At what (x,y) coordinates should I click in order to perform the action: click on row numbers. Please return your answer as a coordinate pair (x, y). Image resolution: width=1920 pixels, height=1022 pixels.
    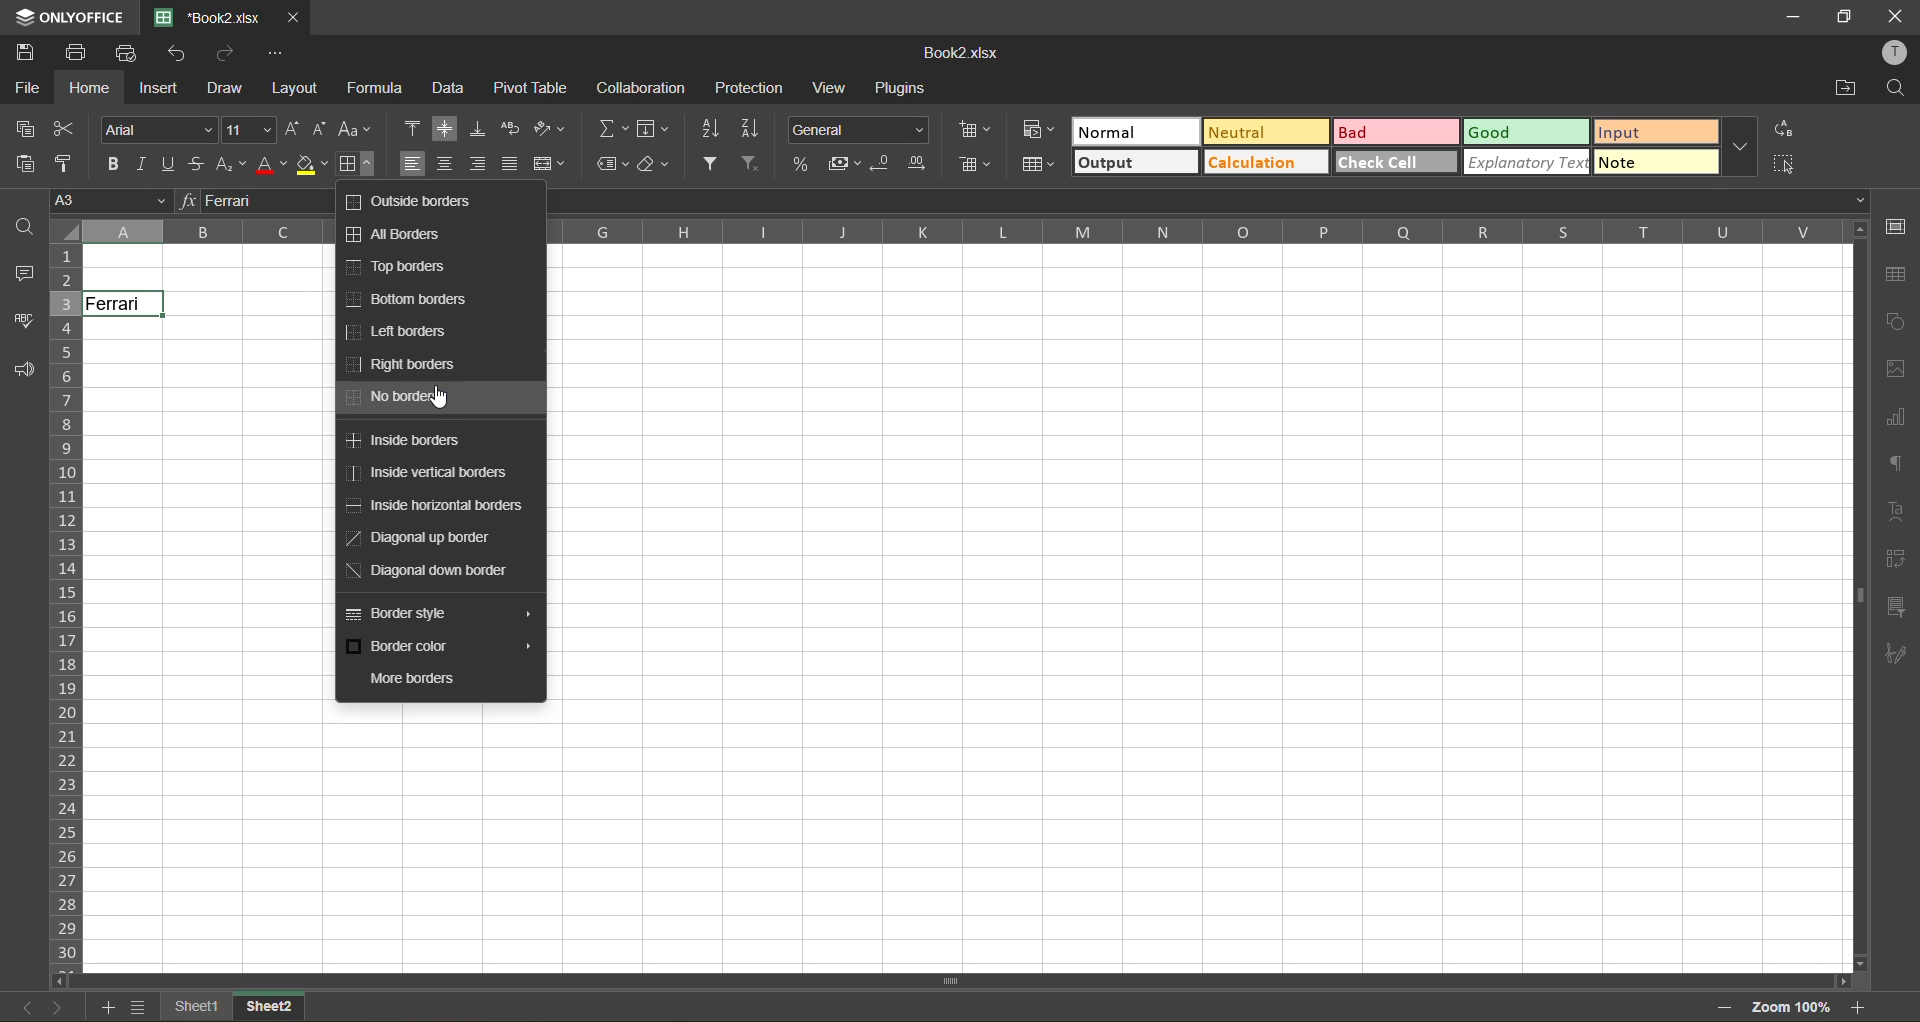
    Looking at the image, I should click on (66, 609).